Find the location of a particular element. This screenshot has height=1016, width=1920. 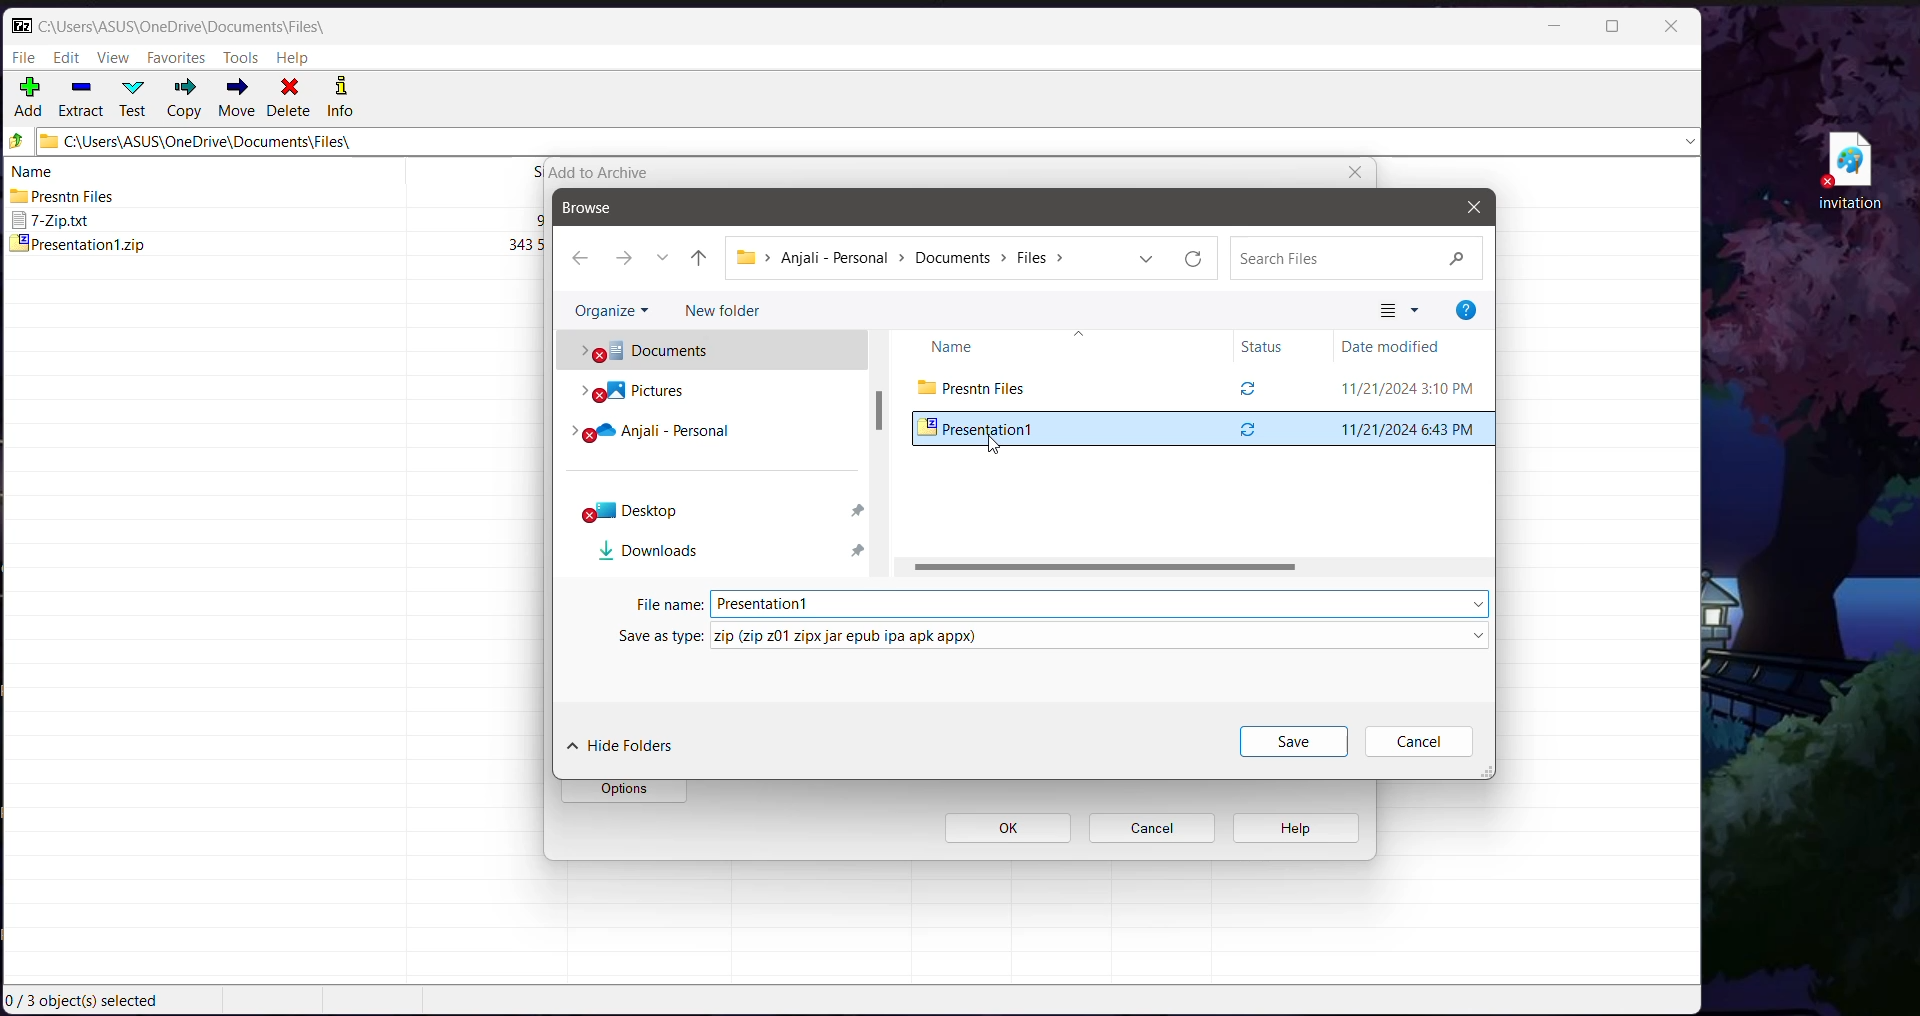

Current path is located at coordinates (916, 257).